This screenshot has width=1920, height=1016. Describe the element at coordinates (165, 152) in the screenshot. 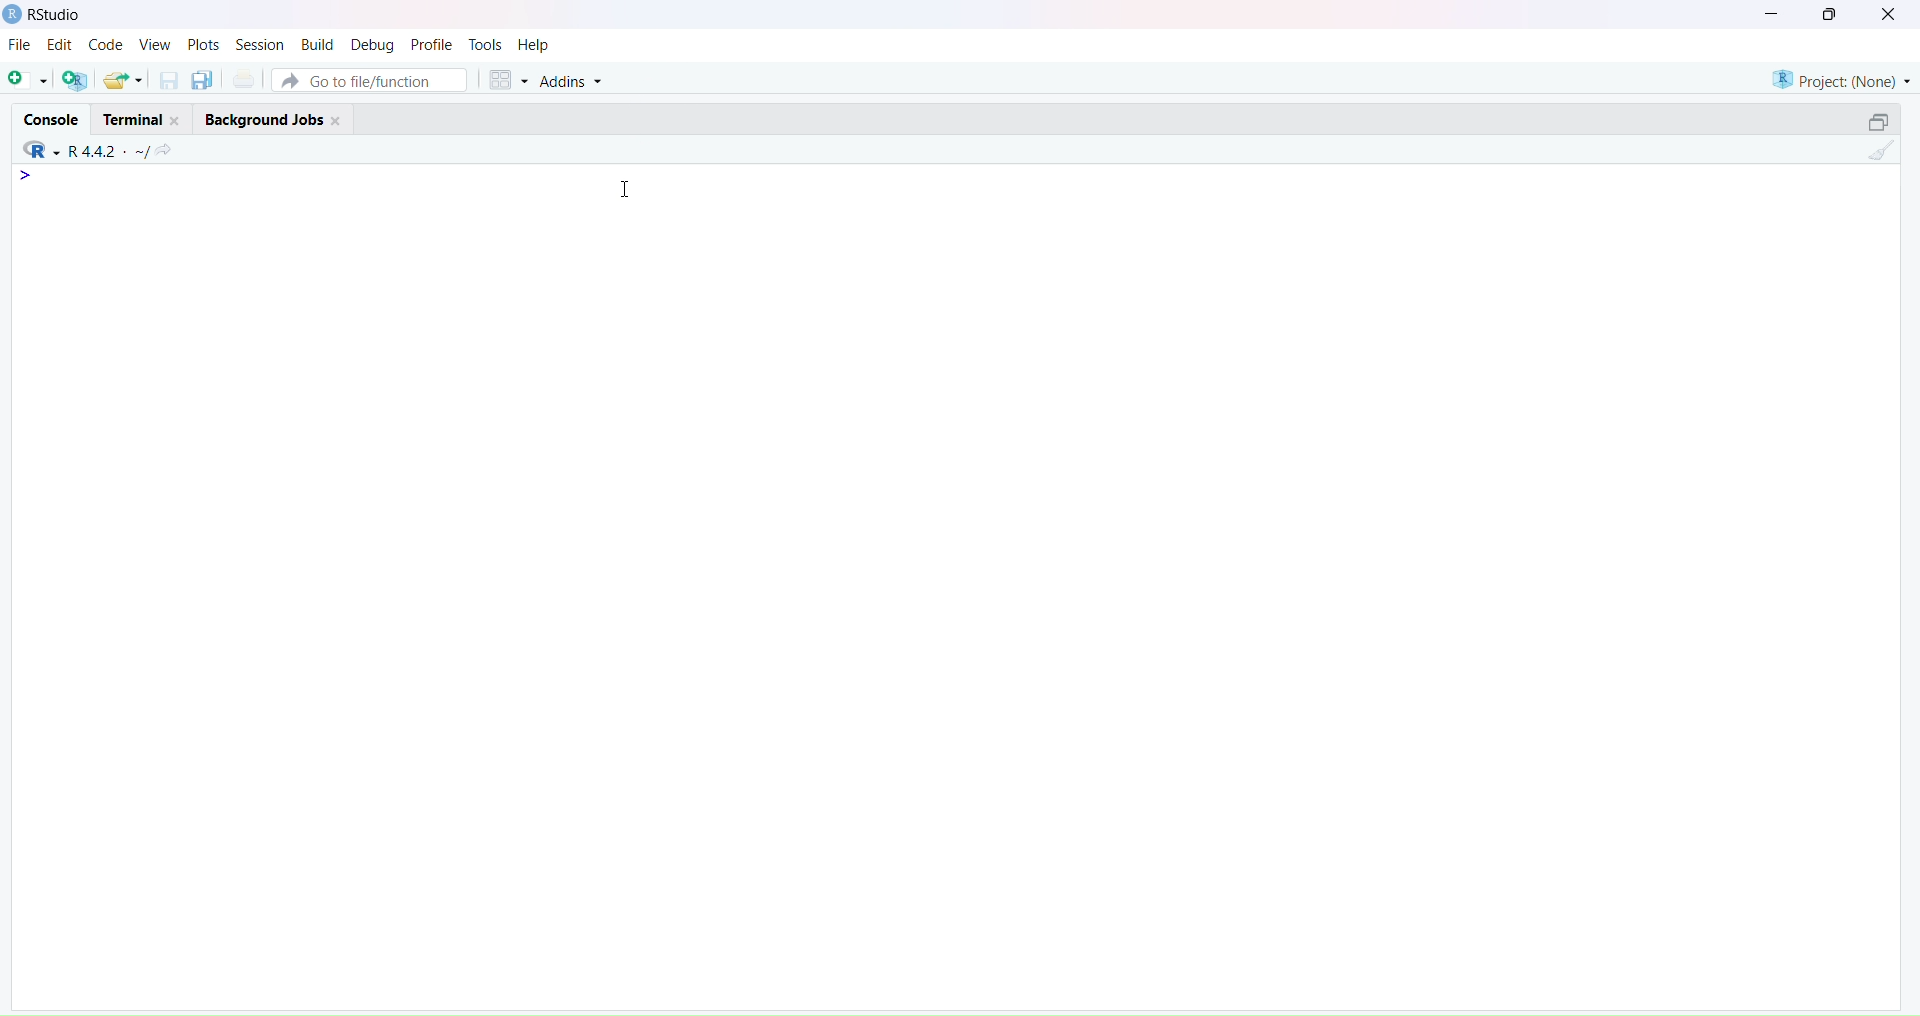

I see `view the current working directory` at that location.